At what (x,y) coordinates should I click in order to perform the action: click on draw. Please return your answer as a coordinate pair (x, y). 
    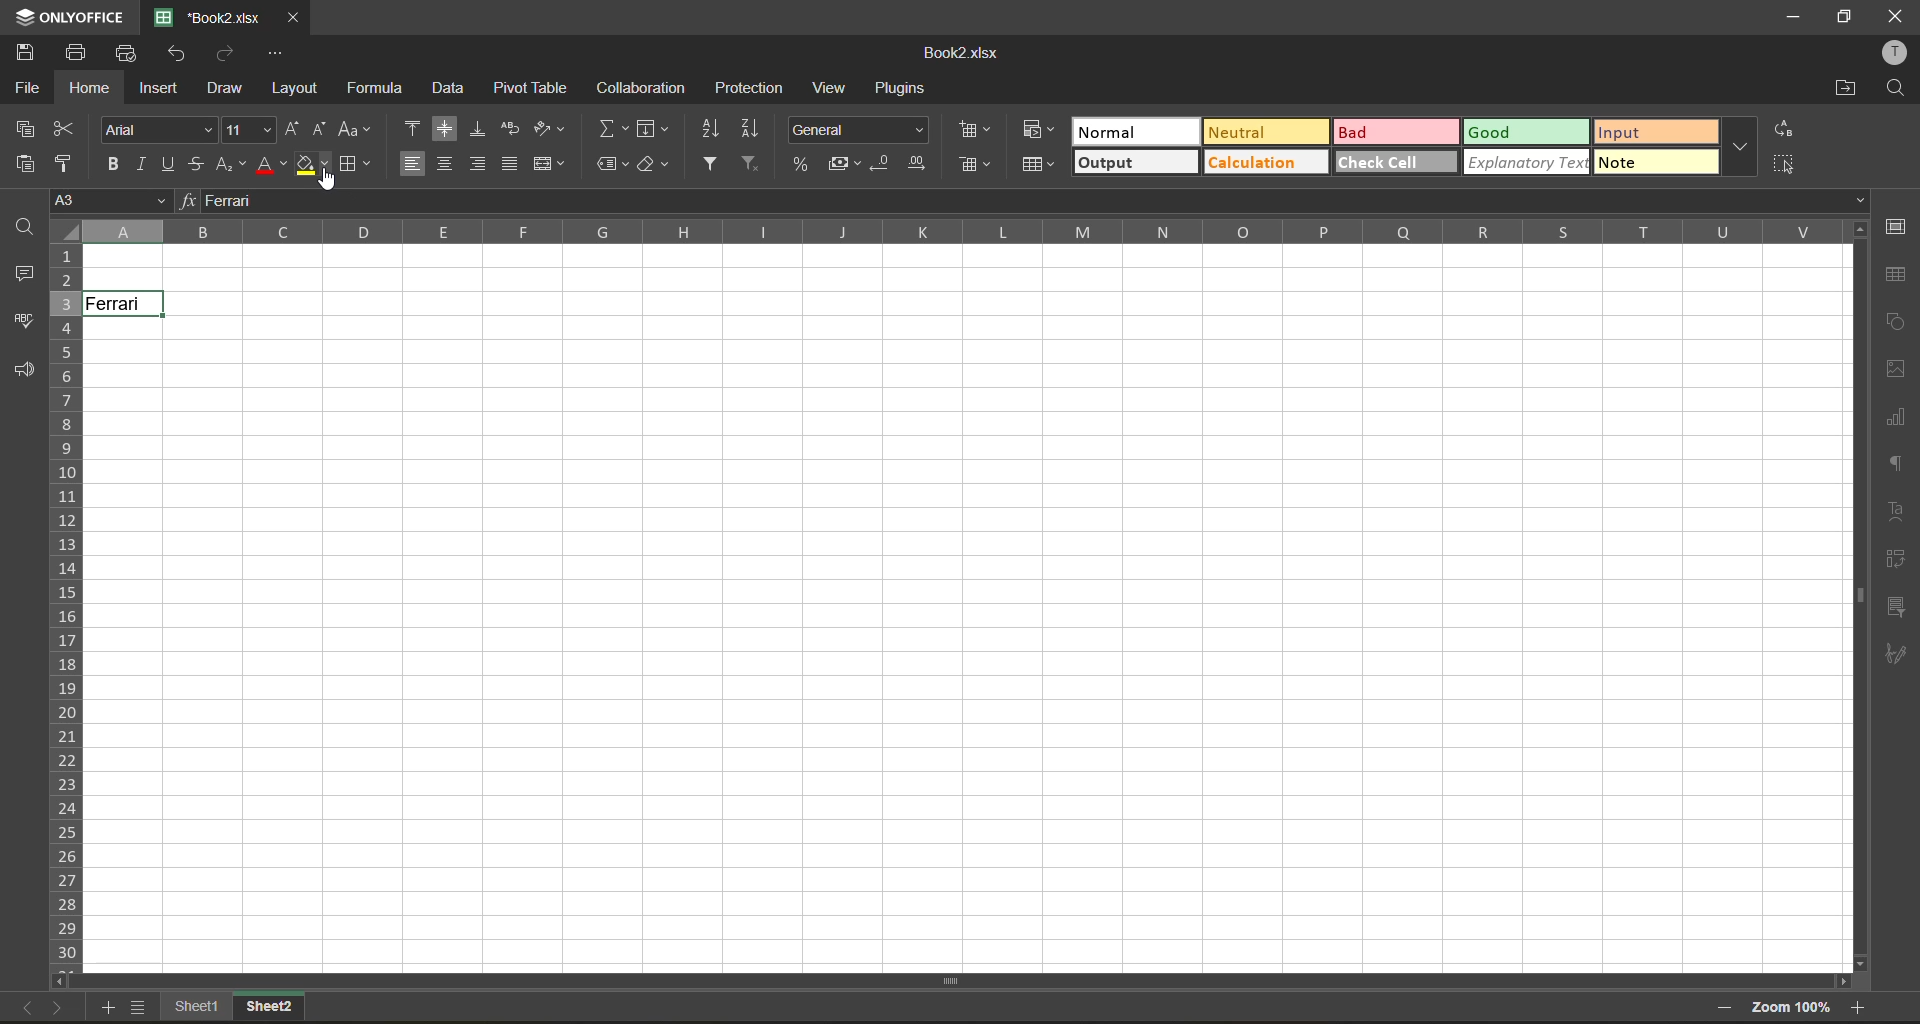
    Looking at the image, I should click on (228, 89).